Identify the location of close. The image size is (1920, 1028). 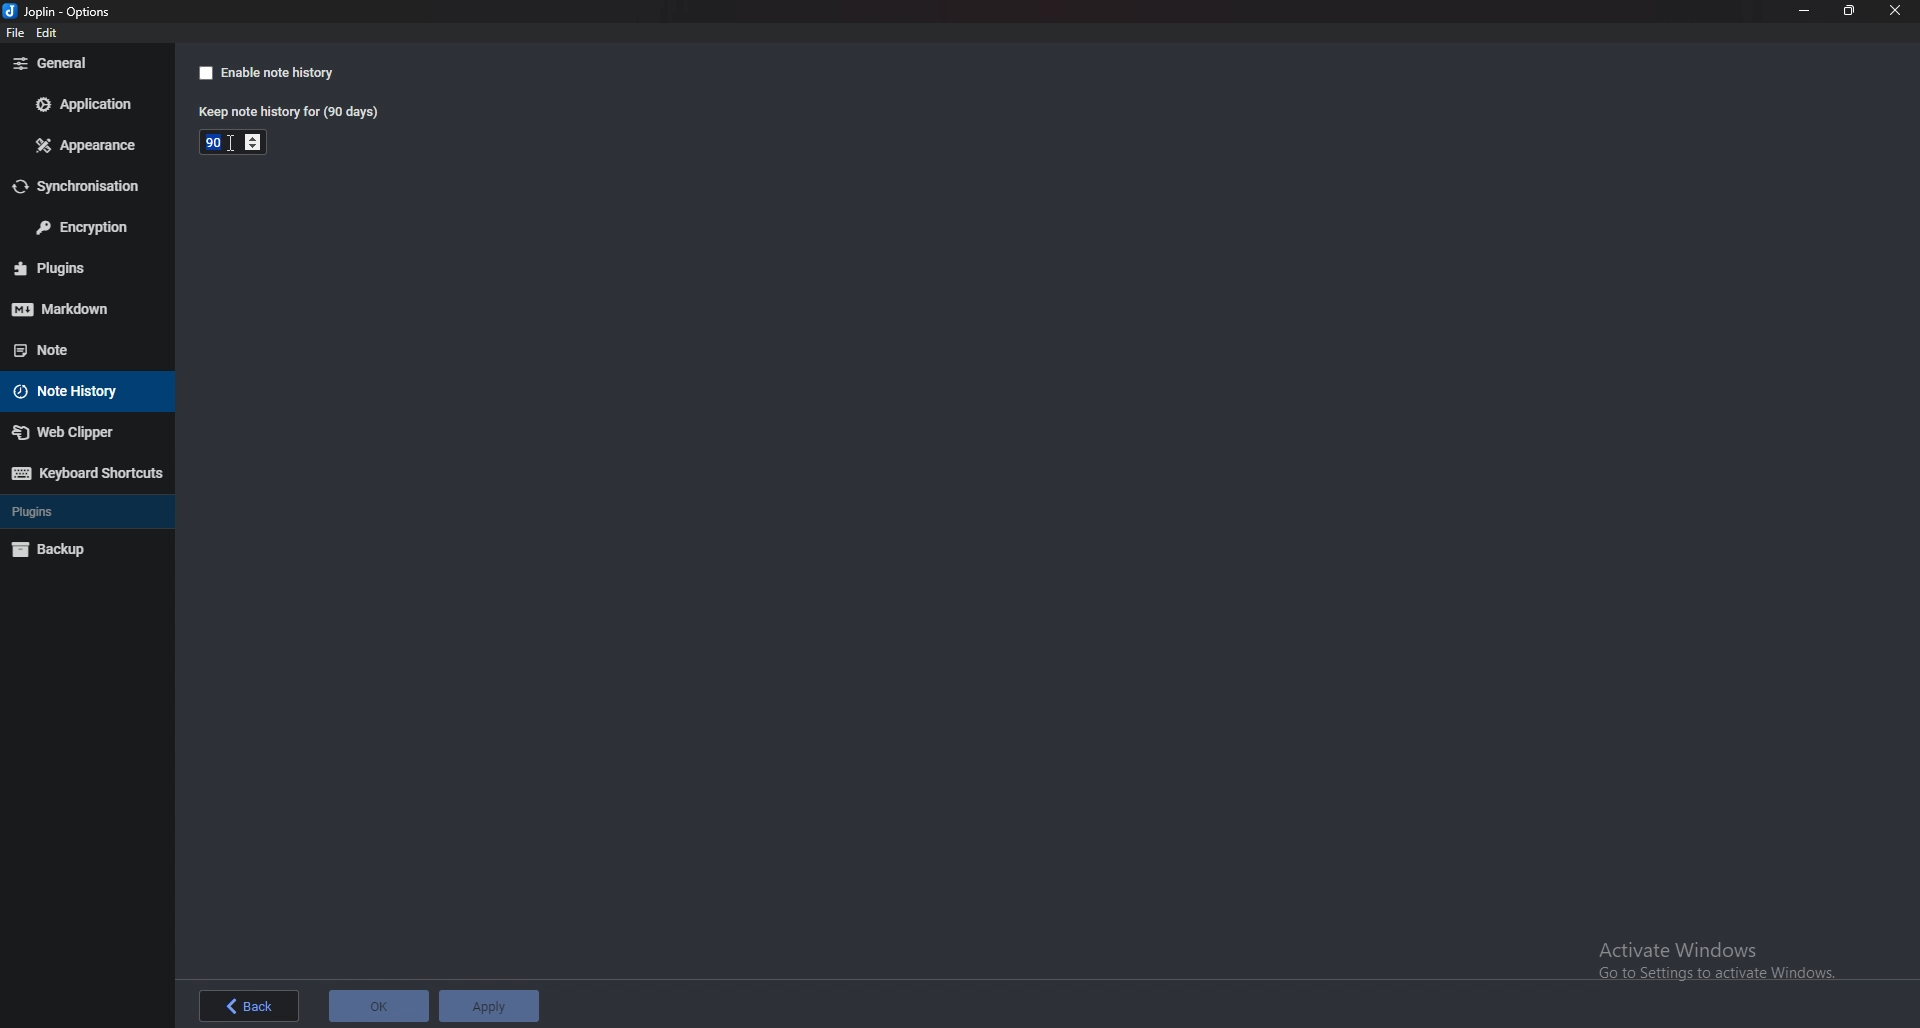
(1898, 11).